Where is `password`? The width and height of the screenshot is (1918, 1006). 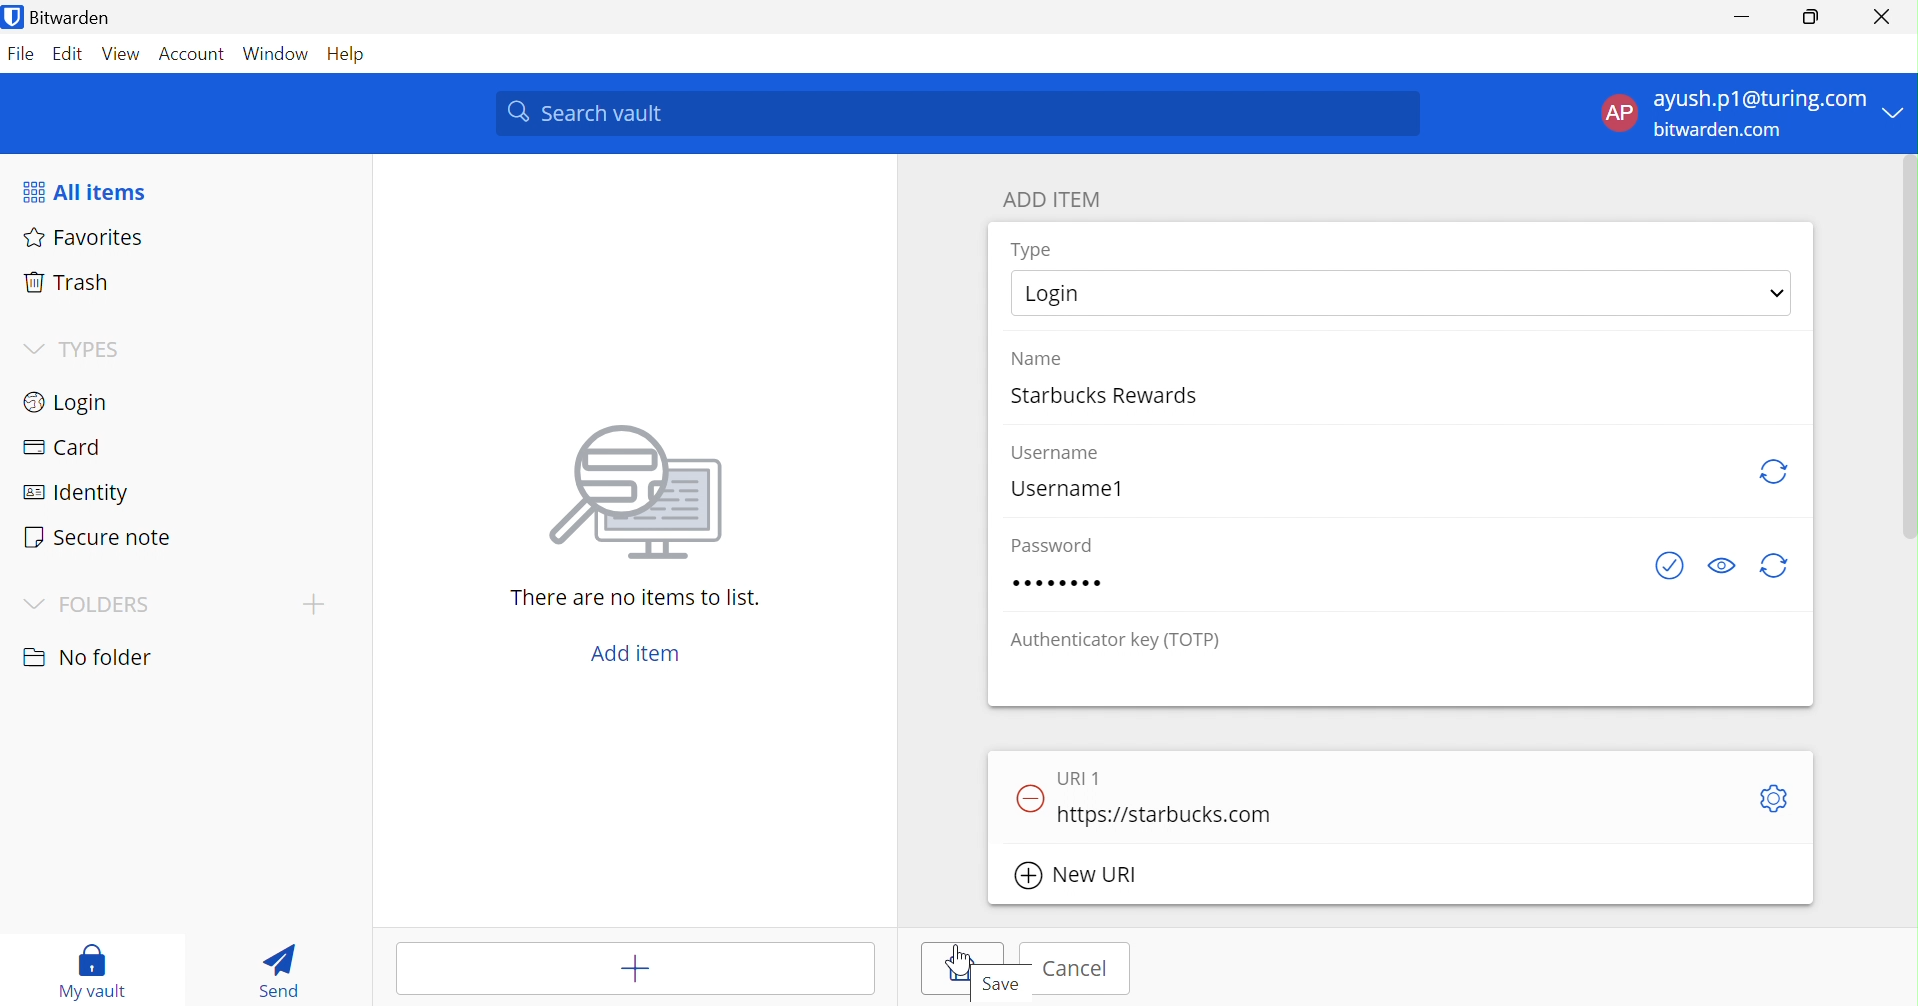 password is located at coordinates (1064, 584).